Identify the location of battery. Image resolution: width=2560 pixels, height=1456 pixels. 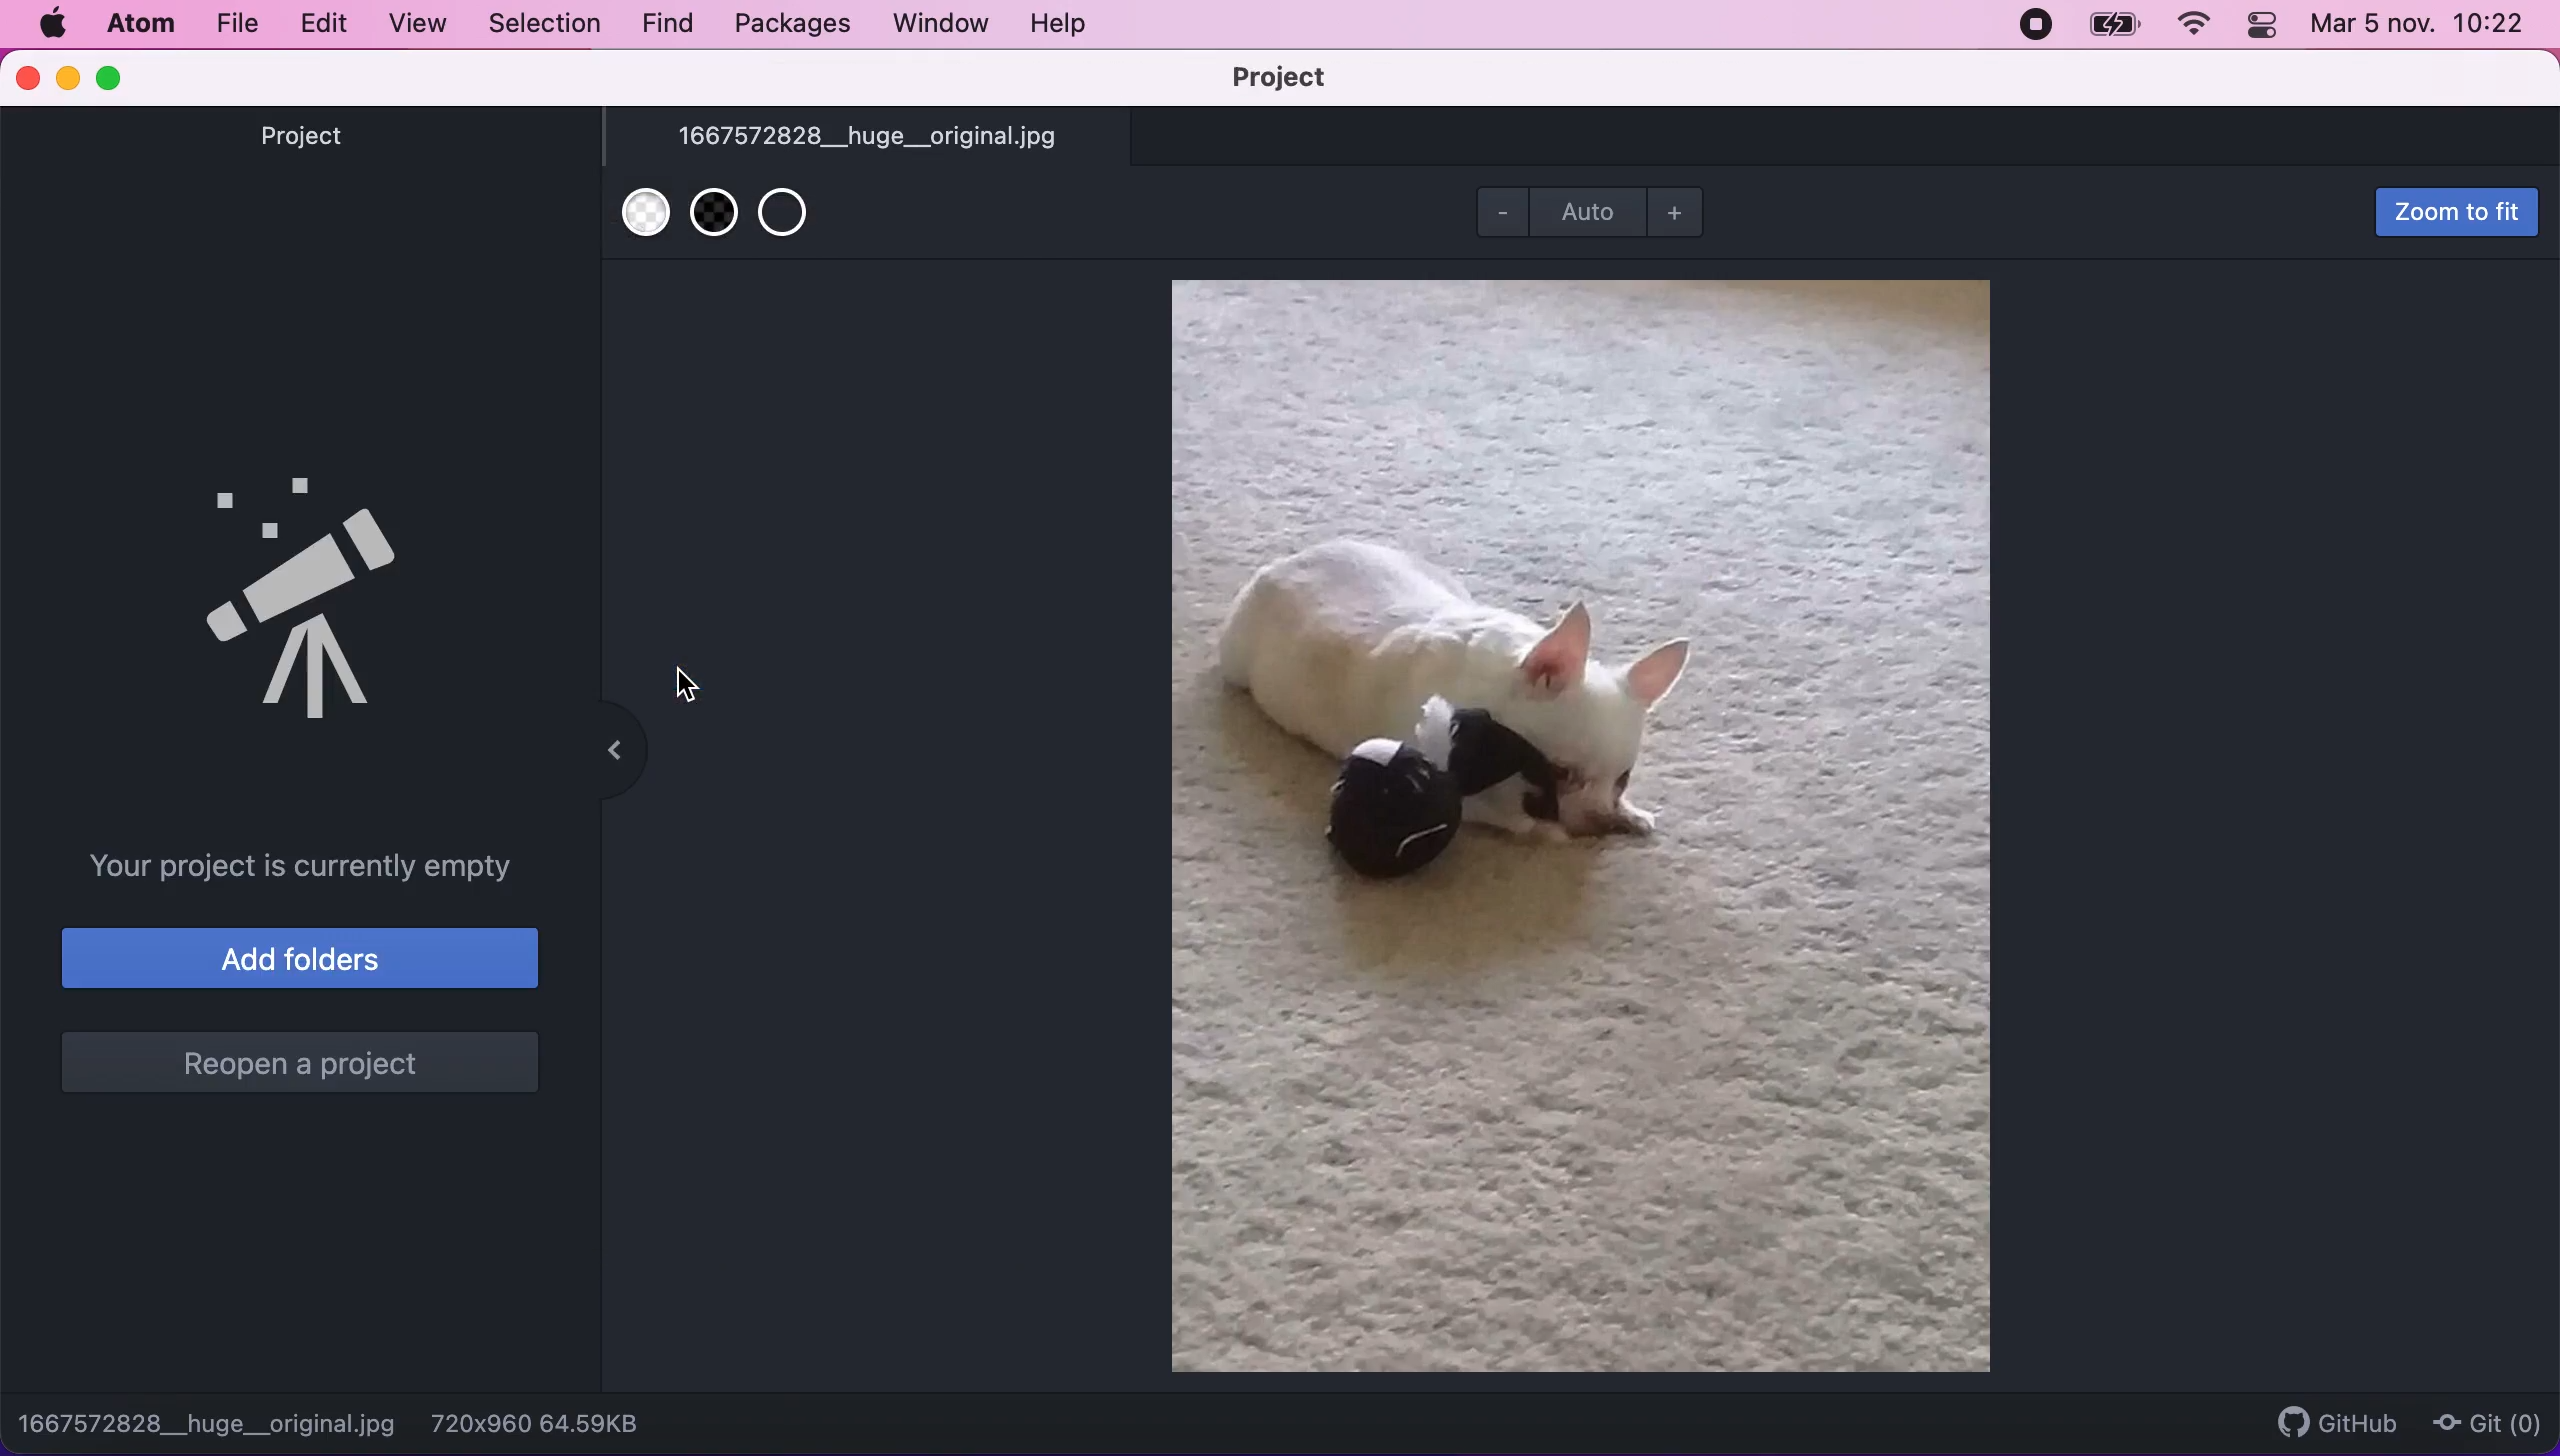
(2109, 26).